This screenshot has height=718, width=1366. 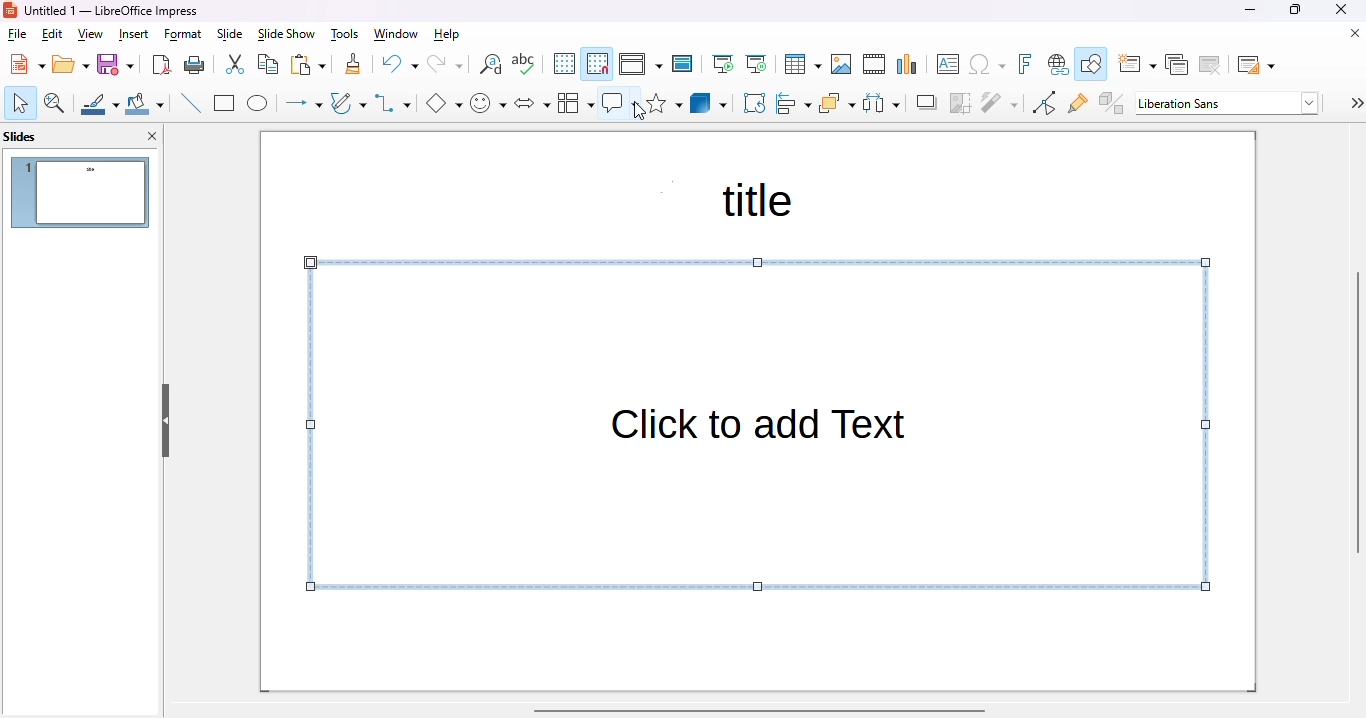 What do you see at coordinates (236, 64) in the screenshot?
I see `cut` at bounding box center [236, 64].